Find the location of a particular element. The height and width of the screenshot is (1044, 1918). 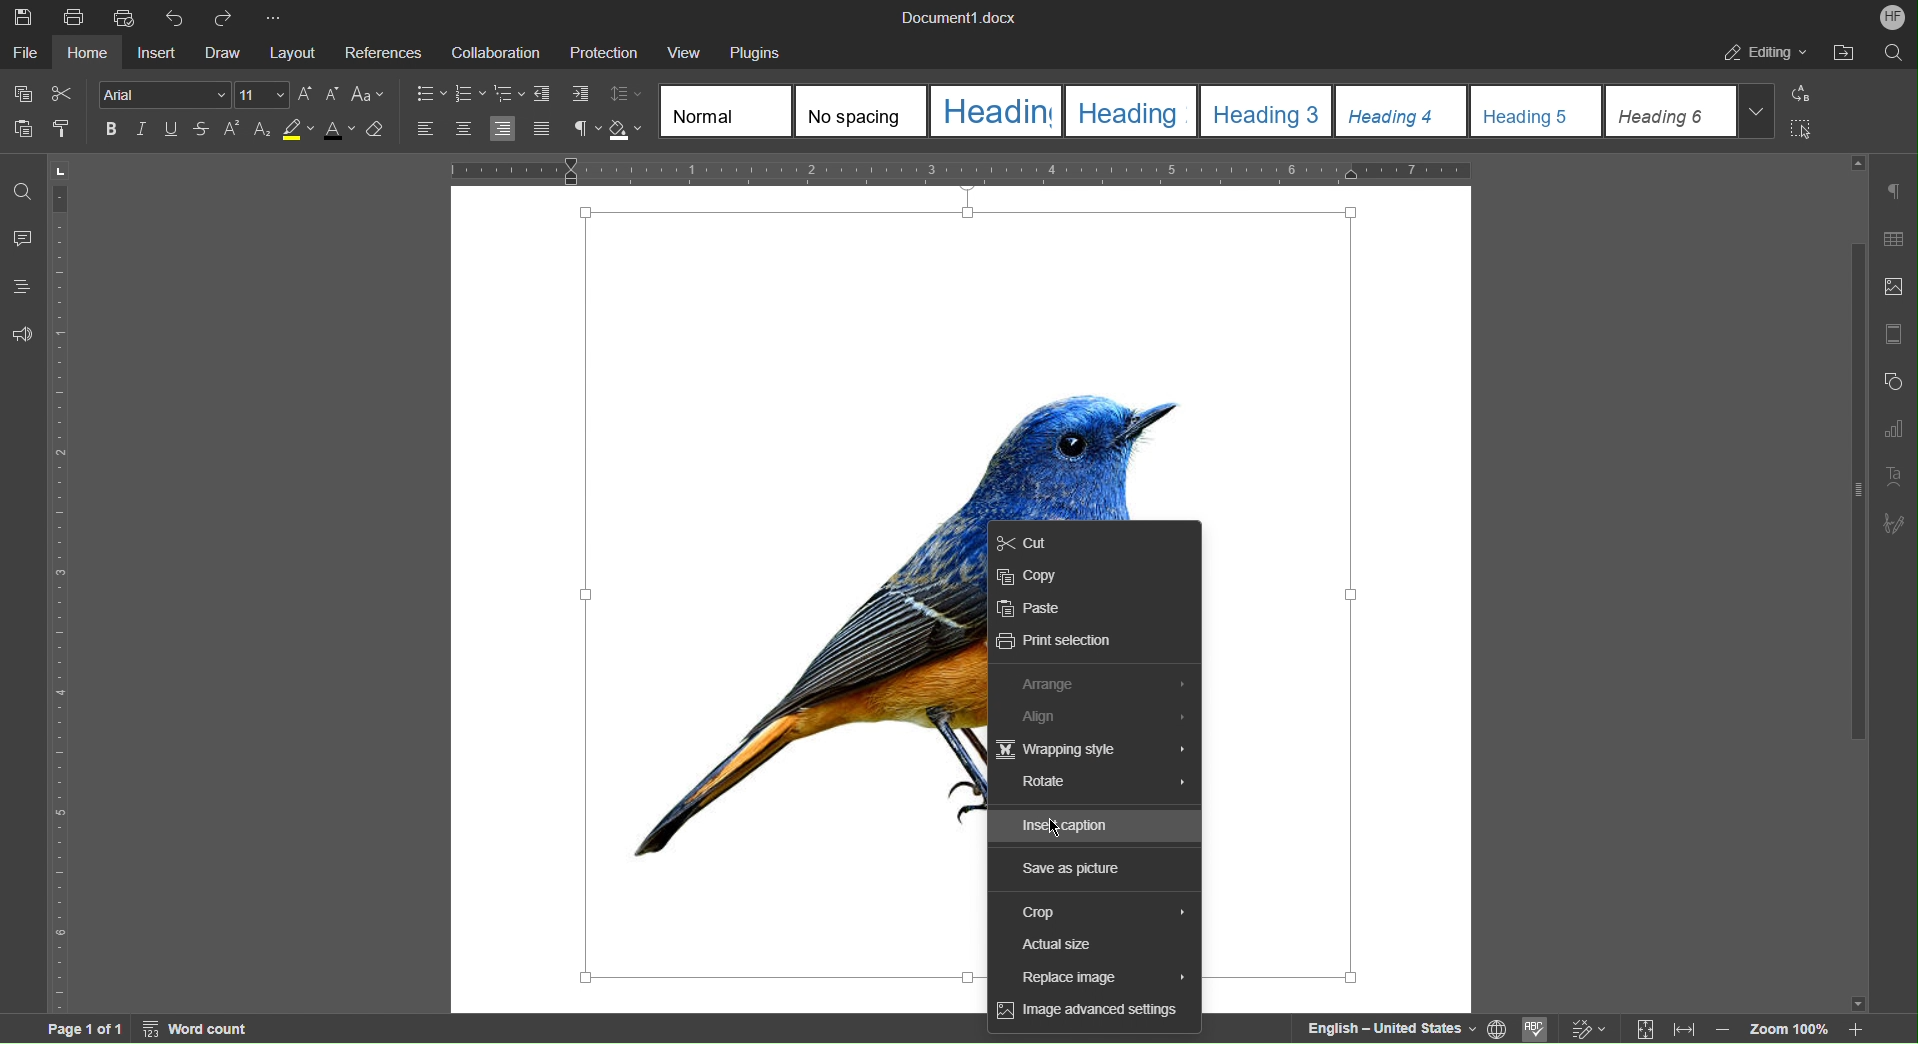

Crop is located at coordinates (1095, 912).